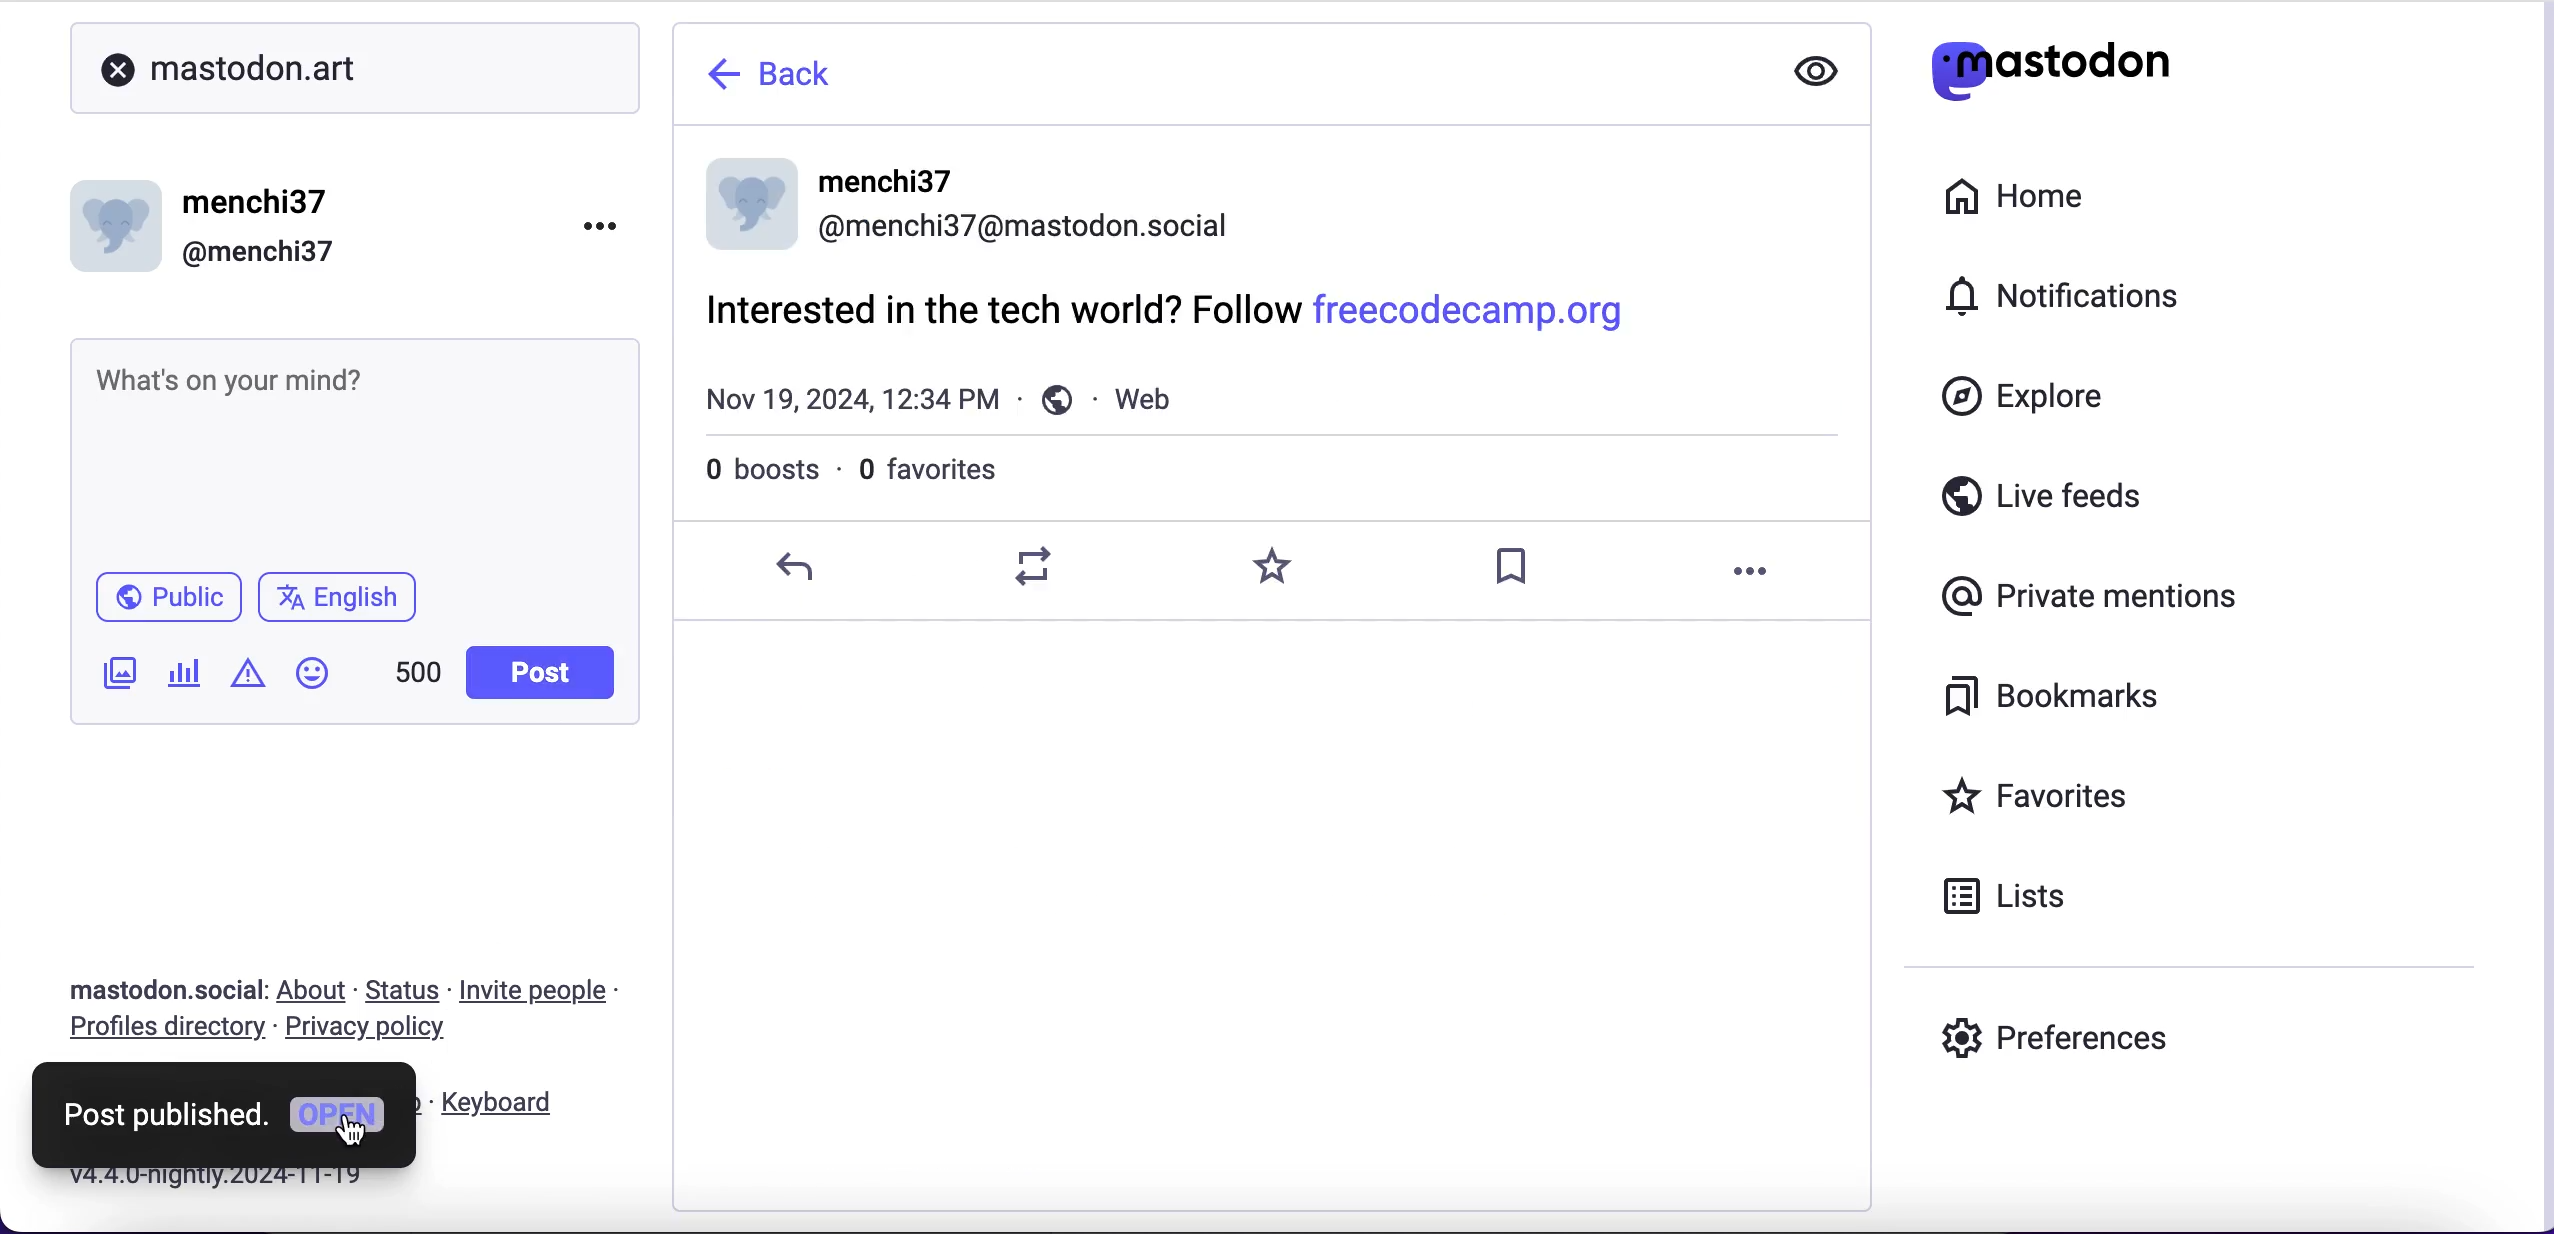  What do you see at coordinates (950, 474) in the screenshot?
I see `0 favorites` at bounding box center [950, 474].